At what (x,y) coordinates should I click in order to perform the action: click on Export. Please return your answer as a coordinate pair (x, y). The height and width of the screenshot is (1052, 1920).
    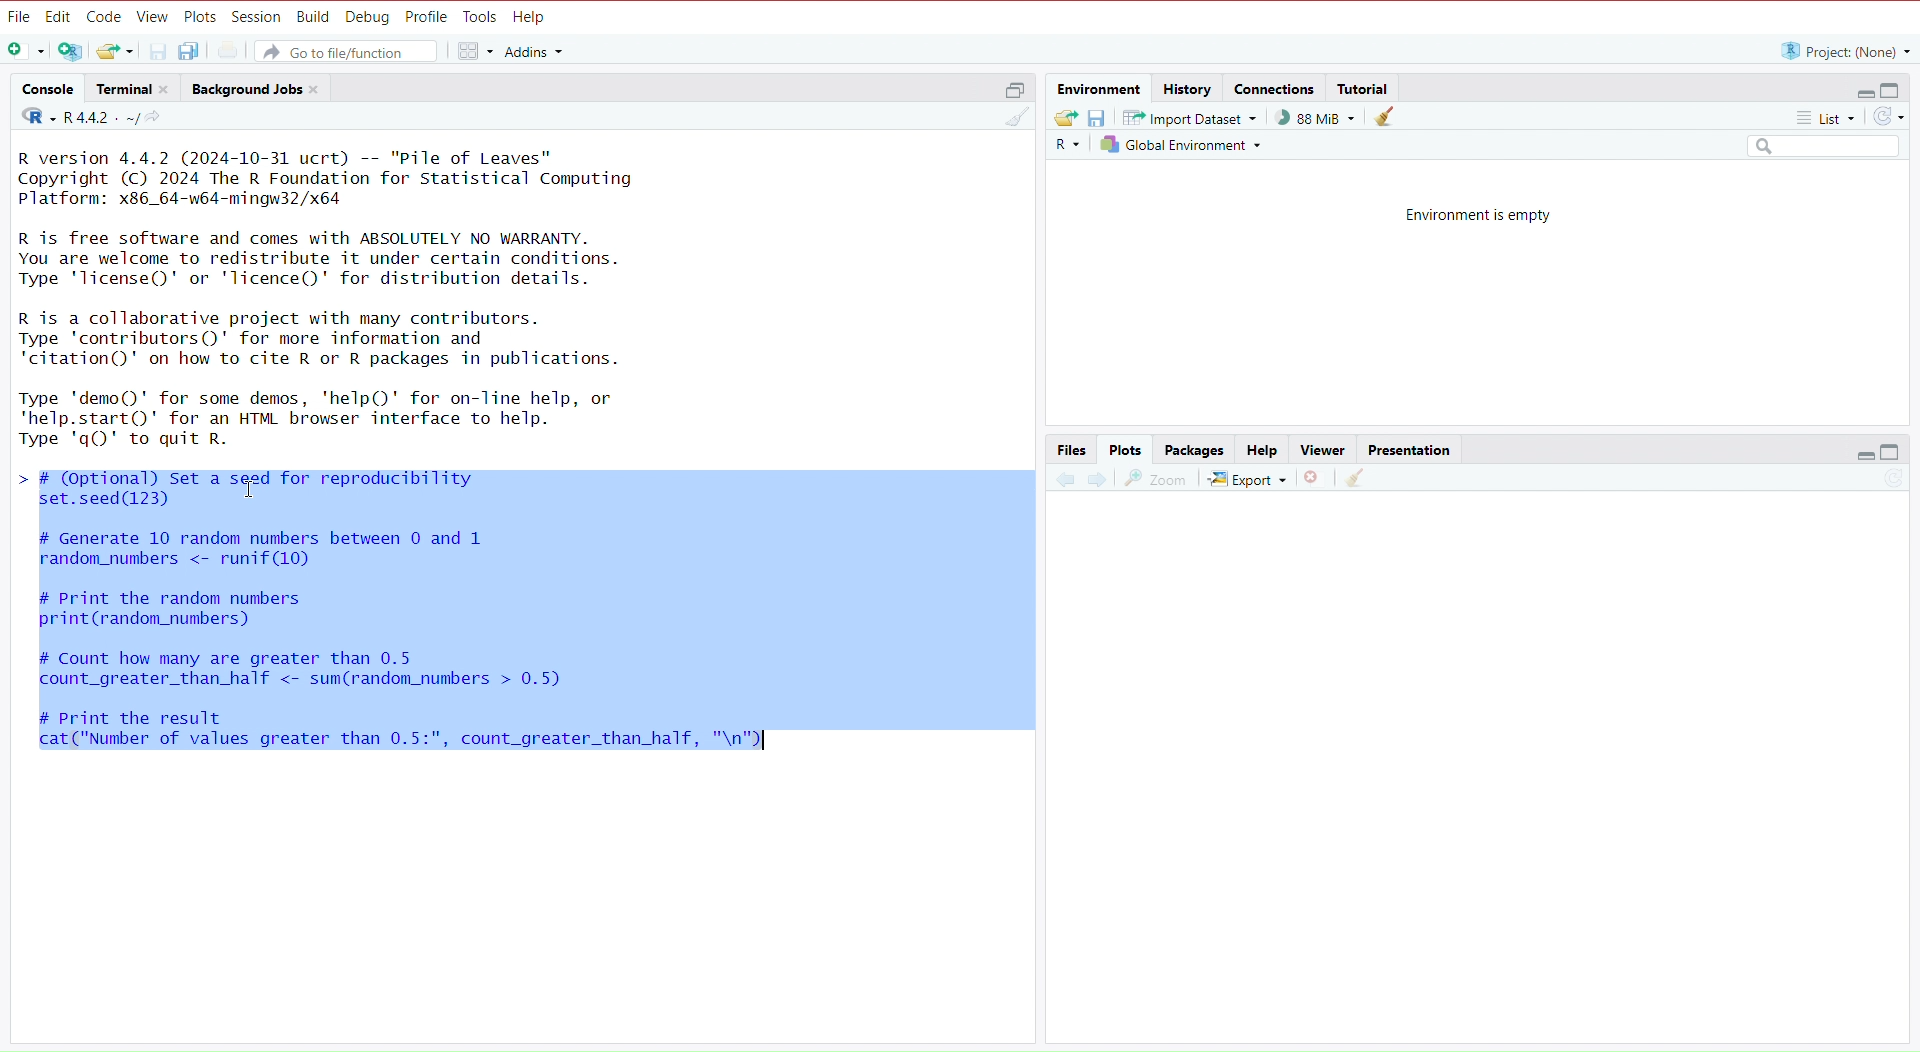
    Looking at the image, I should click on (1247, 479).